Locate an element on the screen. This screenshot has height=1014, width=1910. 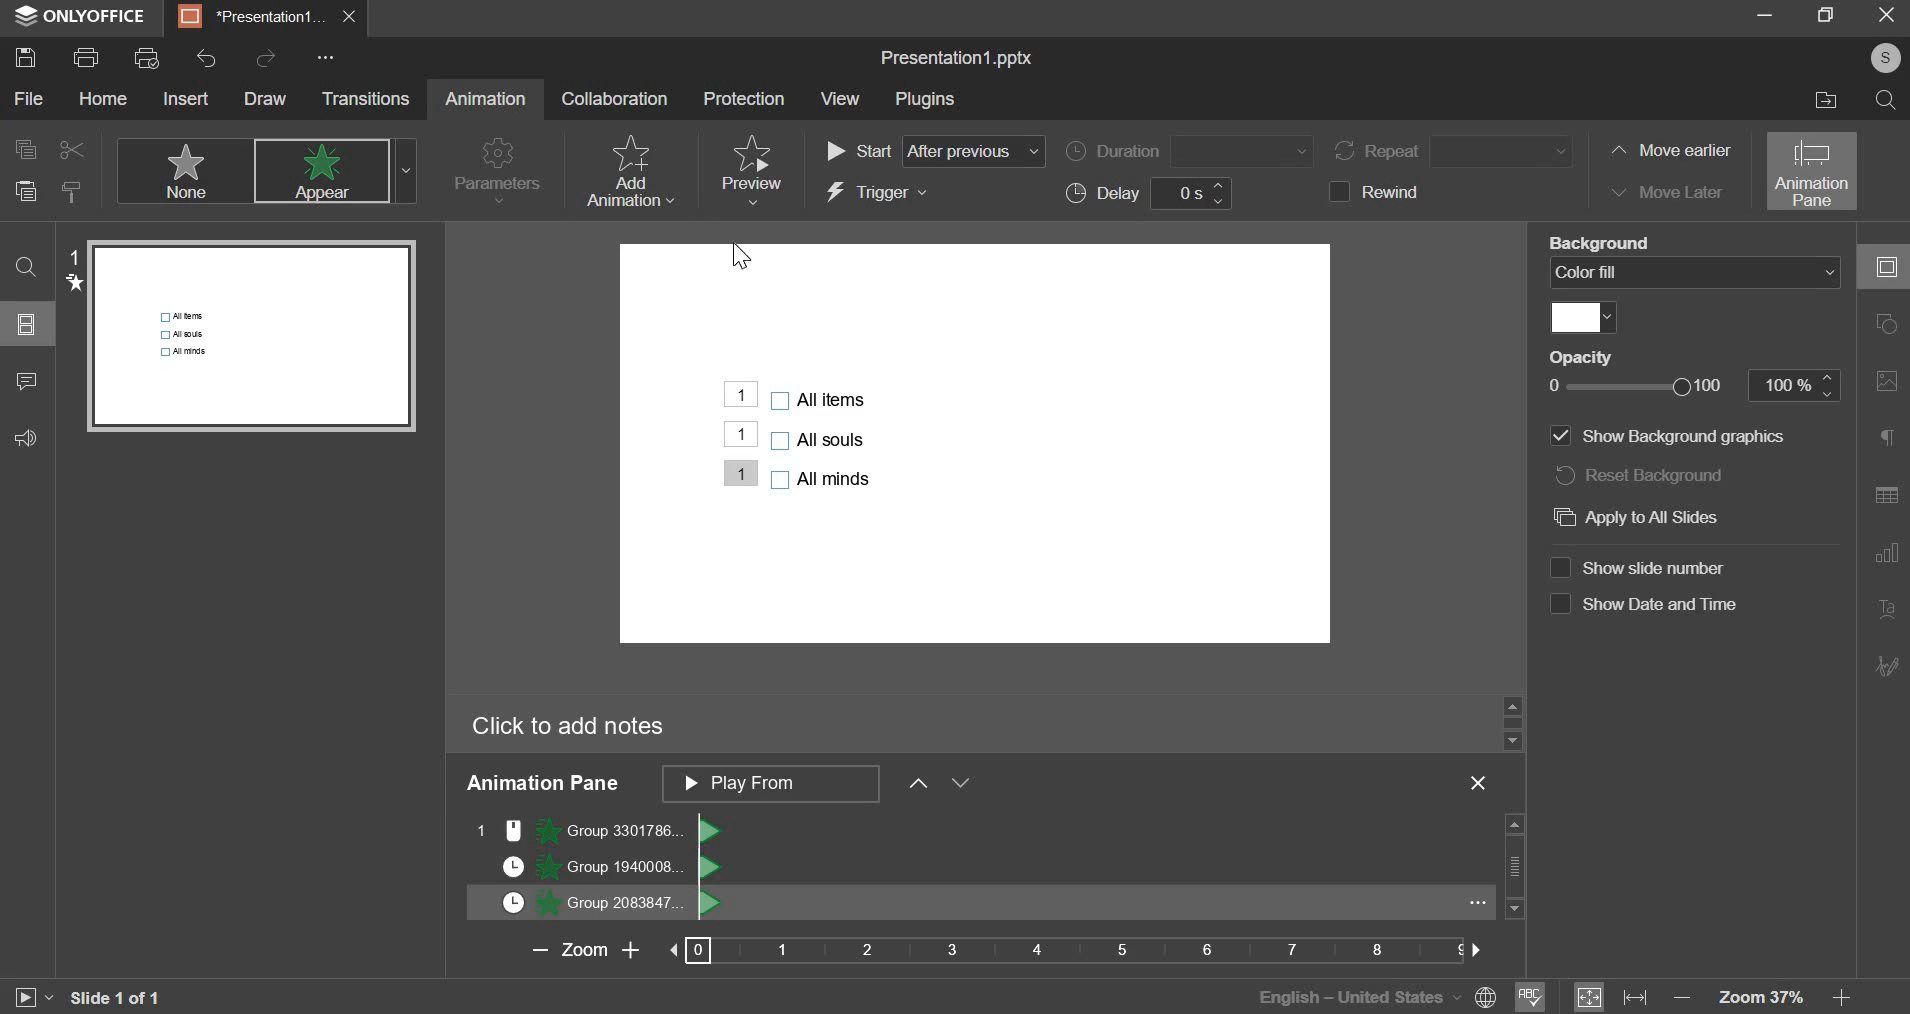
transitions is located at coordinates (365, 98).